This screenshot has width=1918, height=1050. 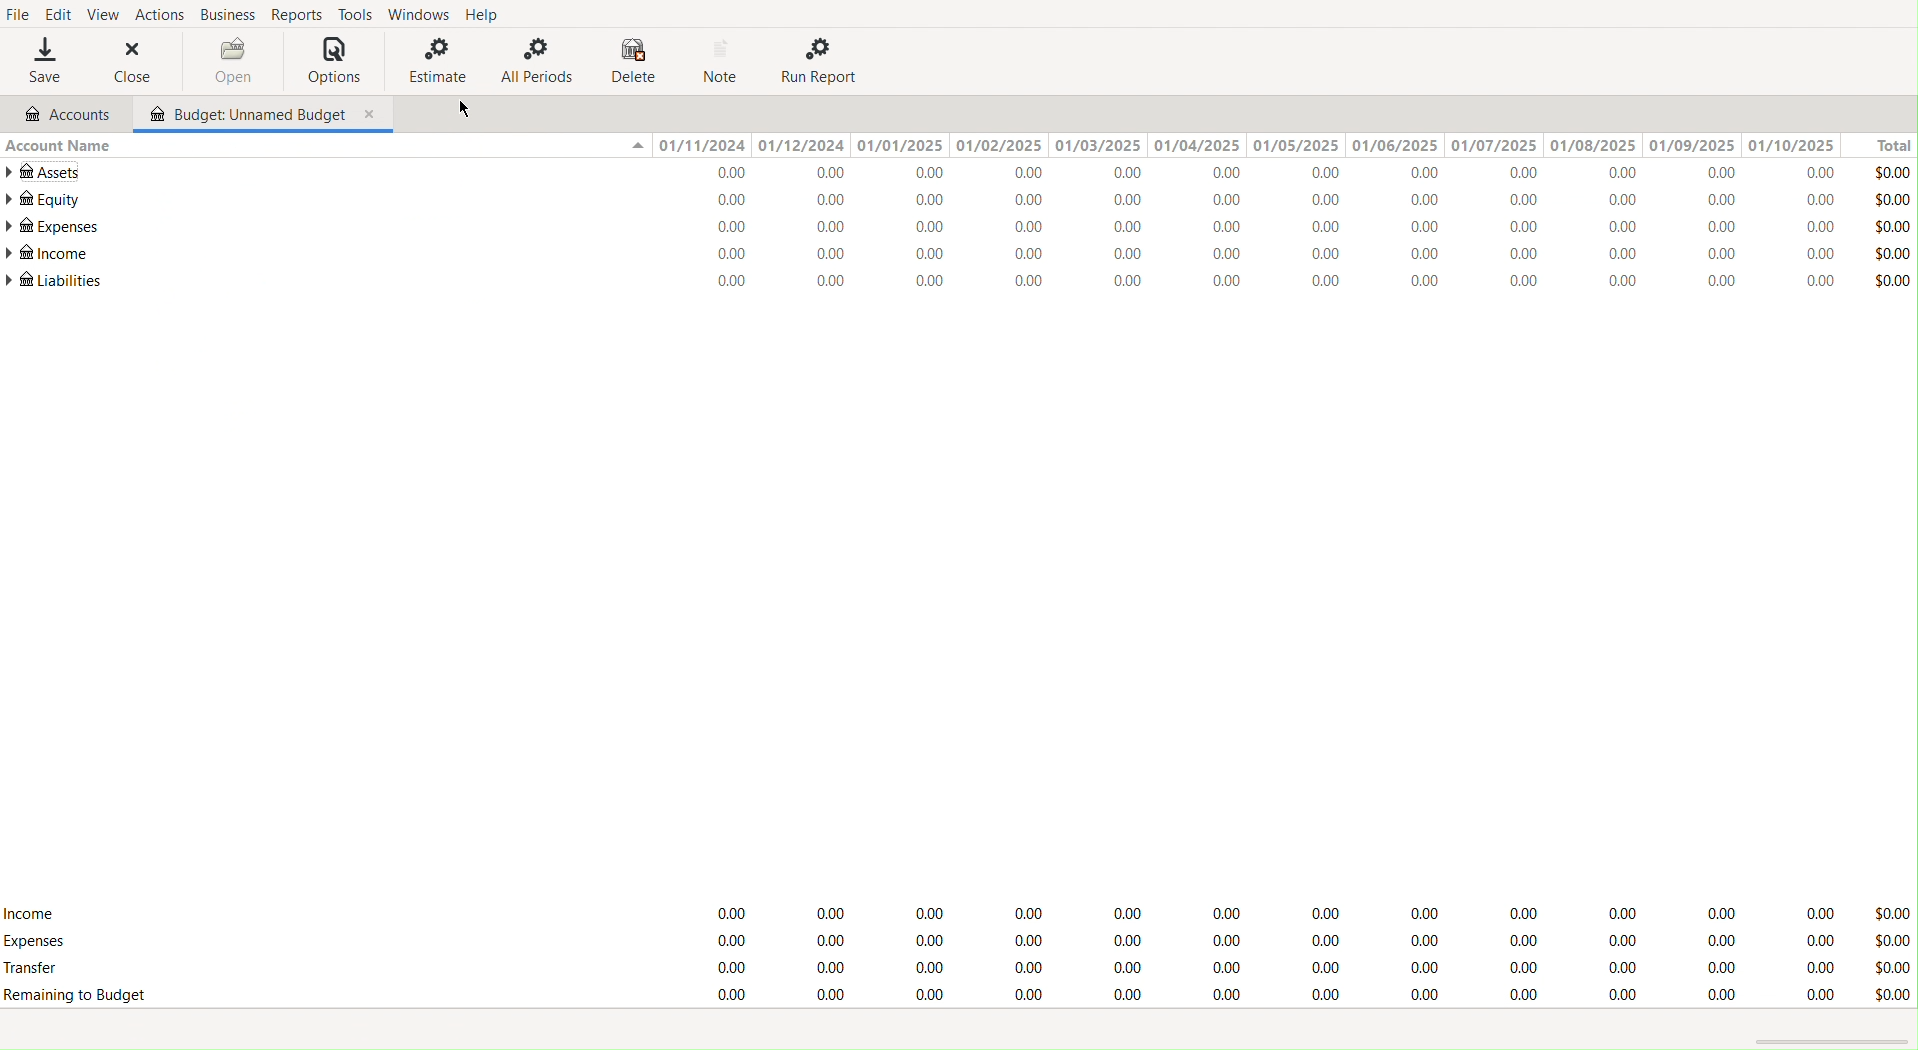 I want to click on All Periods, so click(x=535, y=60).